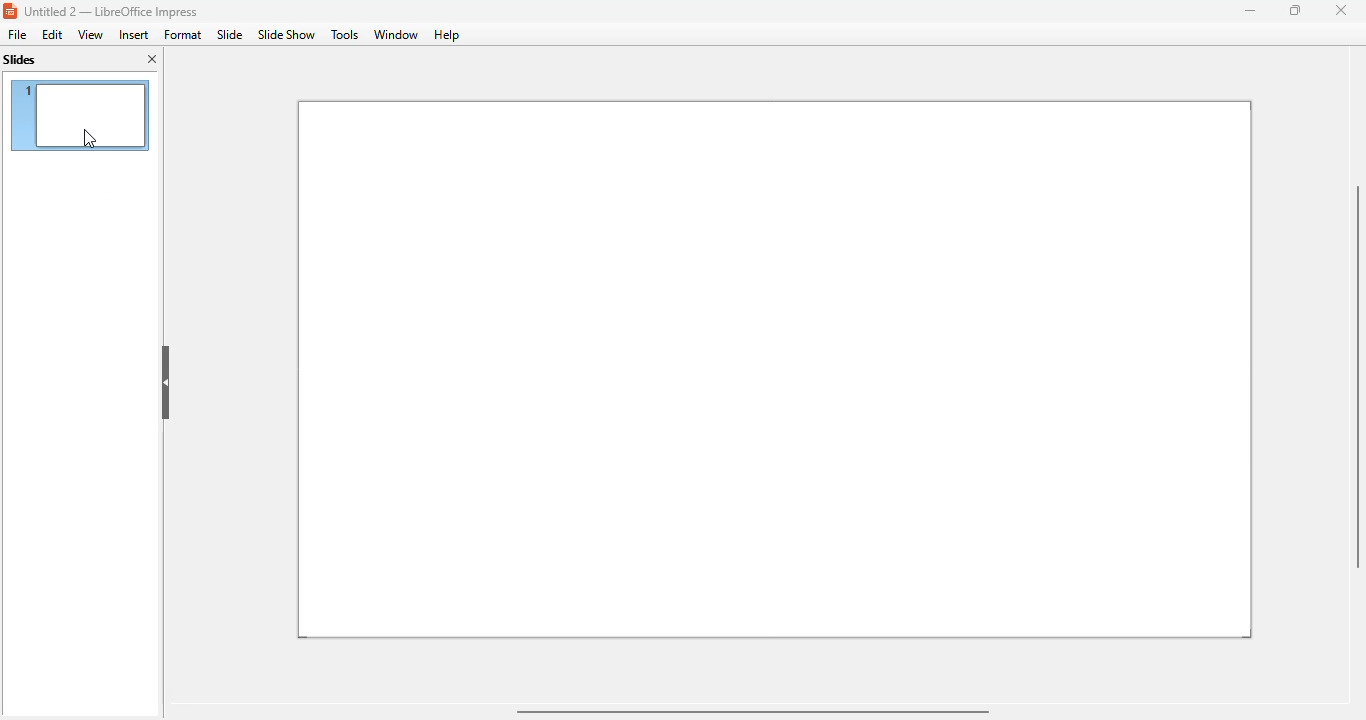 The width and height of the screenshot is (1366, 720). What do you see at coordinates (395, 35) in the screenshot?
I see `window` at bounding box center [395, 35].